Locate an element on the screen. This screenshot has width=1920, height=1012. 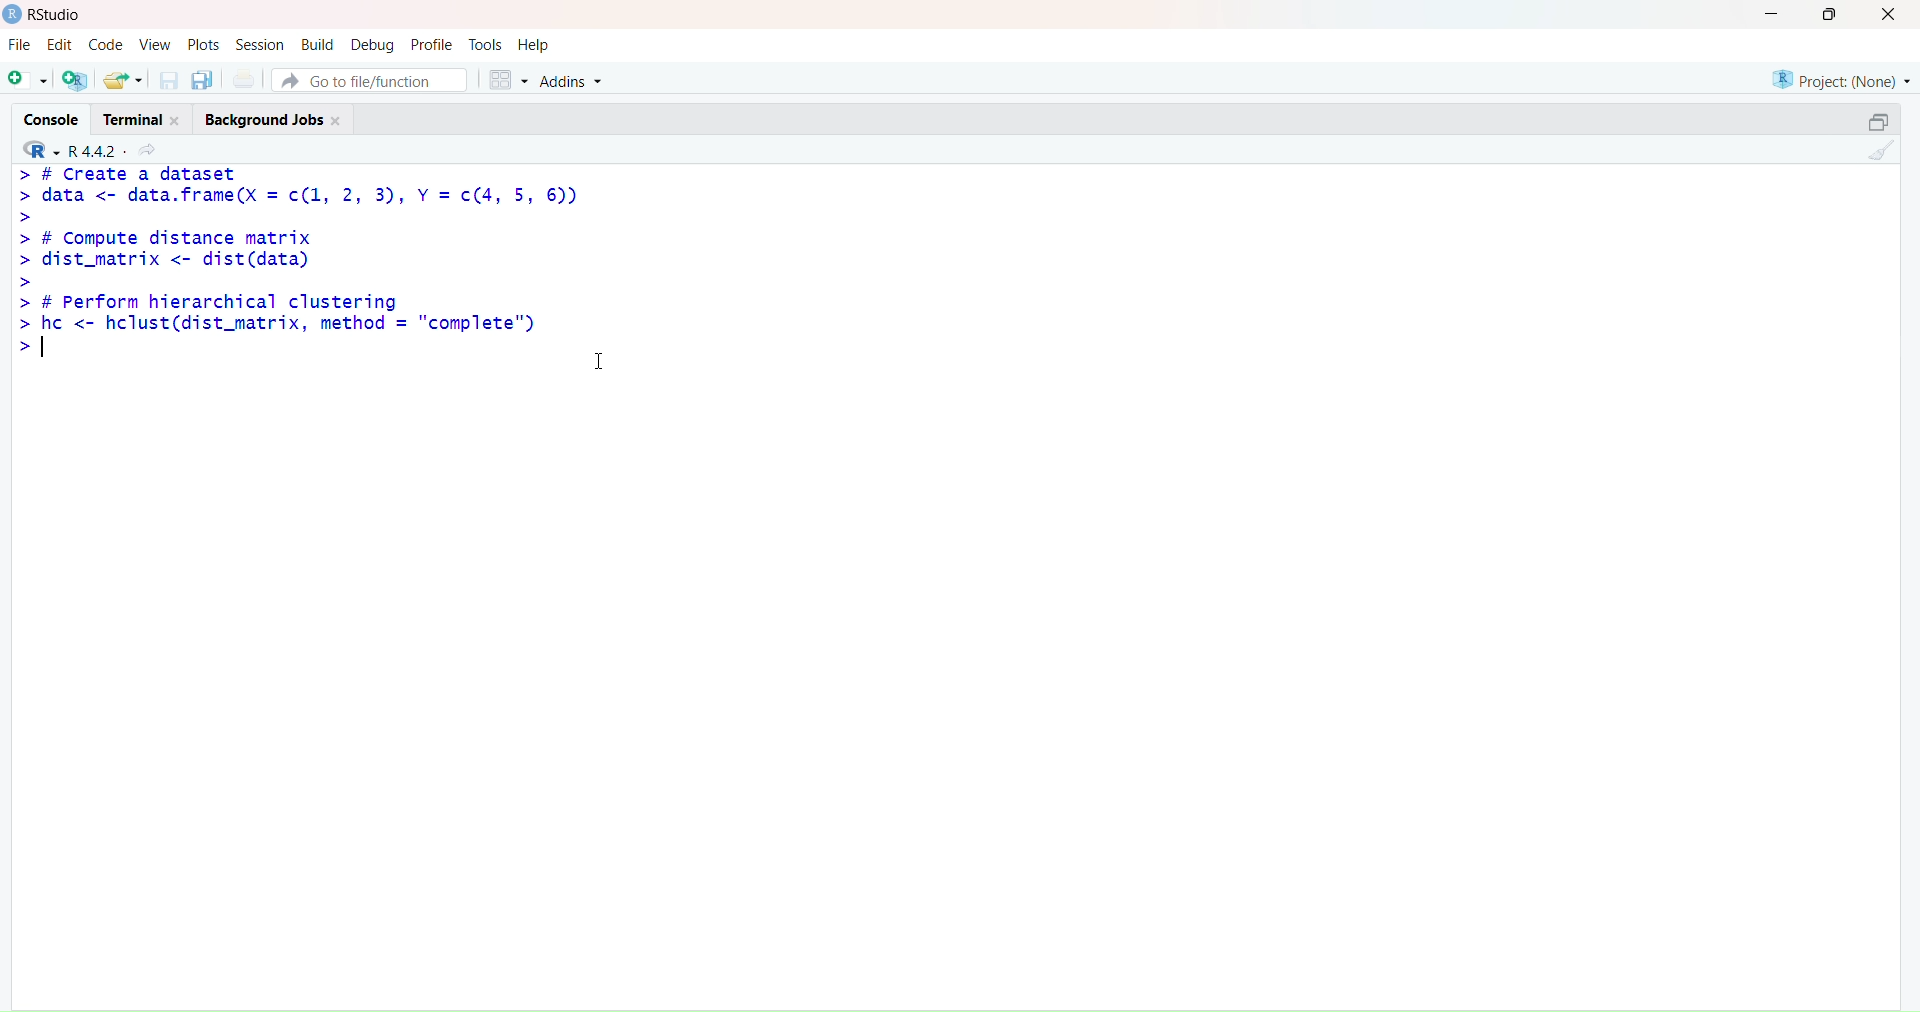
Save current document (Ctrl + S) is located at coordinates (166, 78).